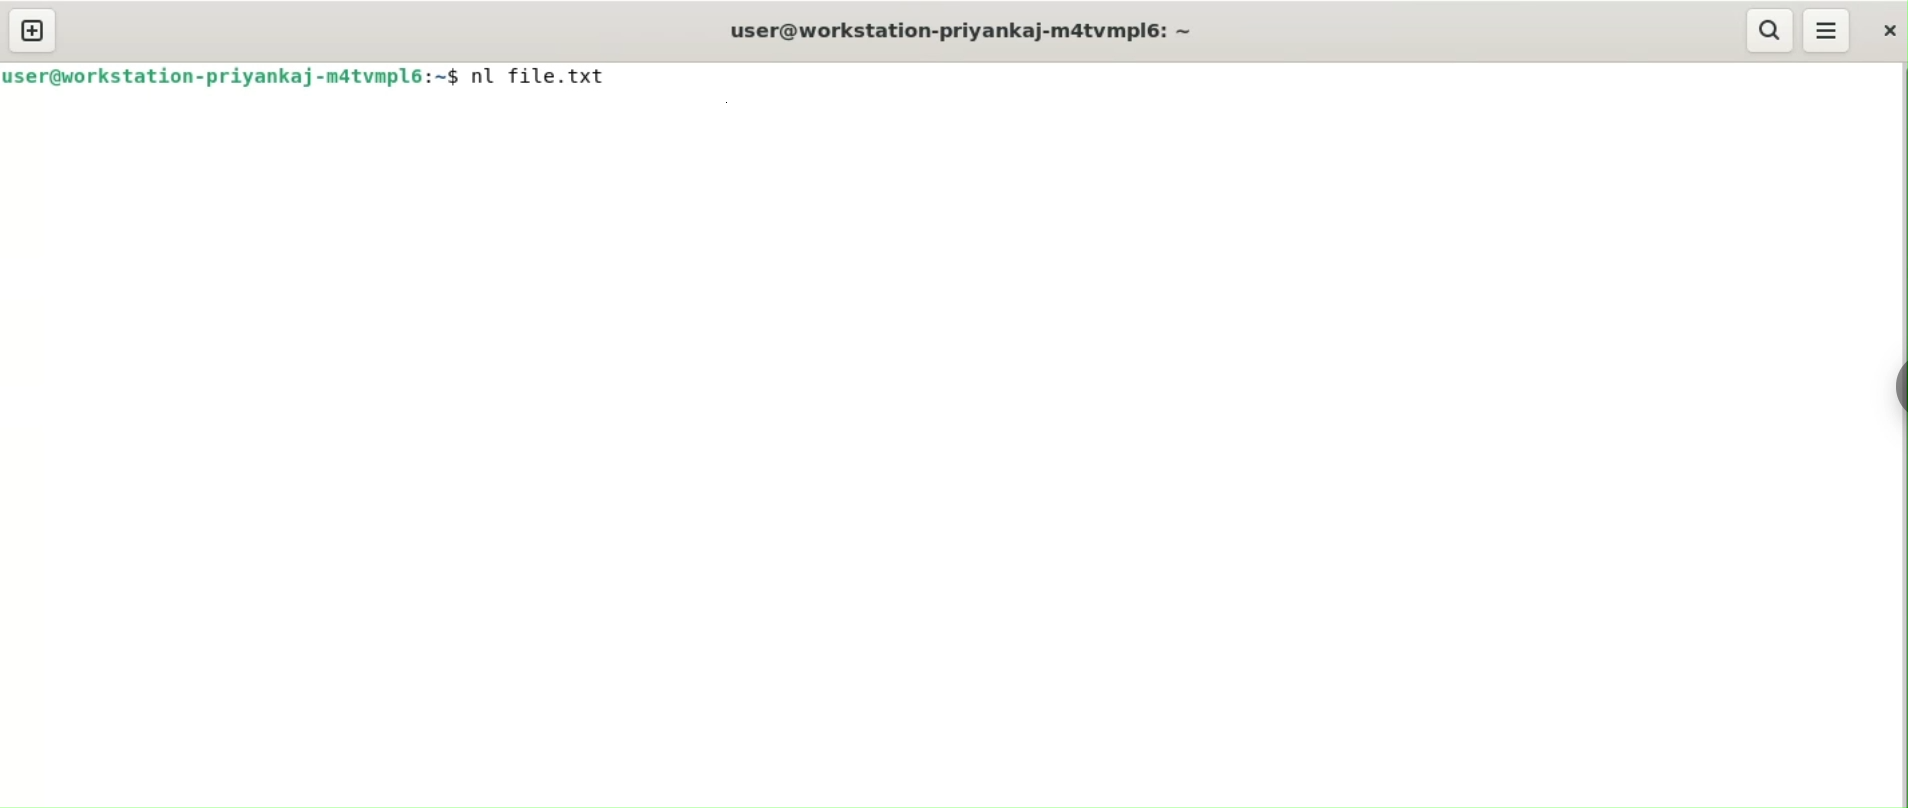  Describe the element at coordinates (963, 27) in the screenshot. I see `user@workstation-priyankaj-m4atvmpl6: ~` at that location.